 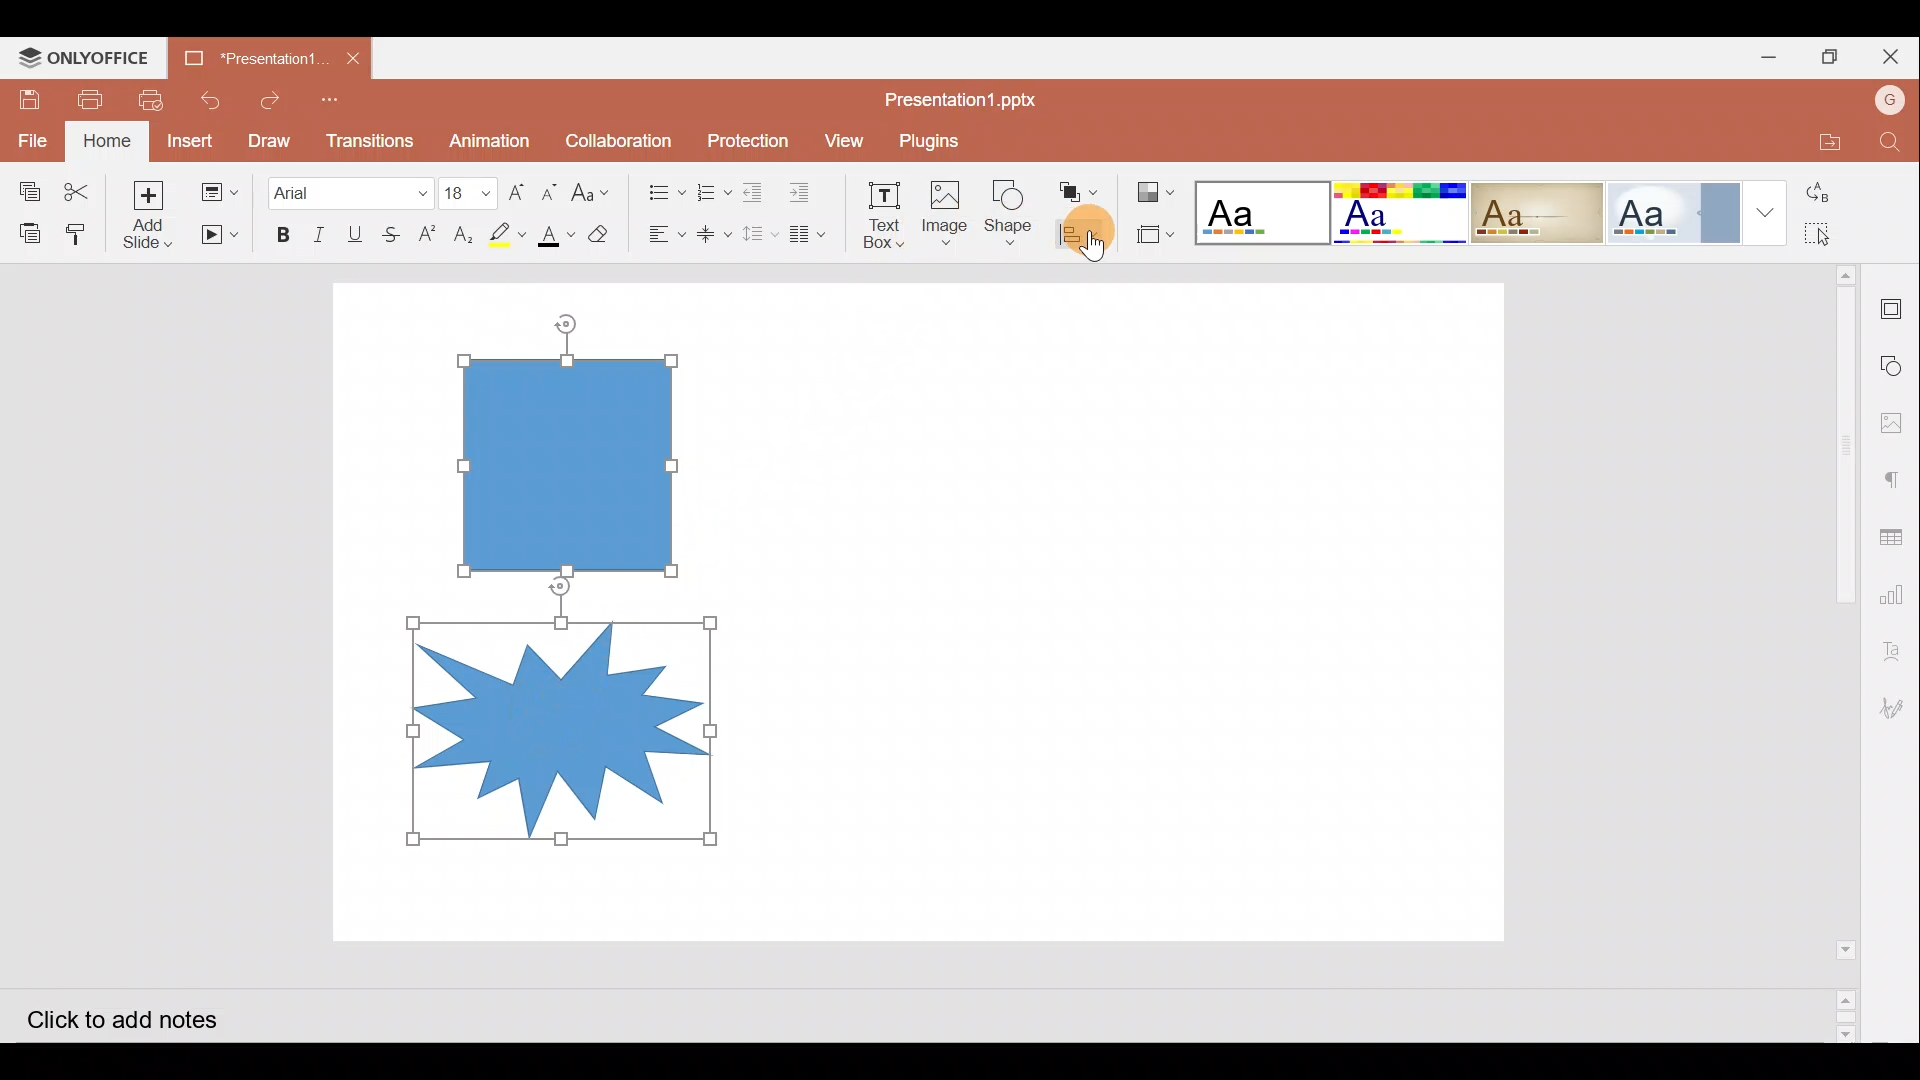 I want to click on Home, so click(x=107, y=141).